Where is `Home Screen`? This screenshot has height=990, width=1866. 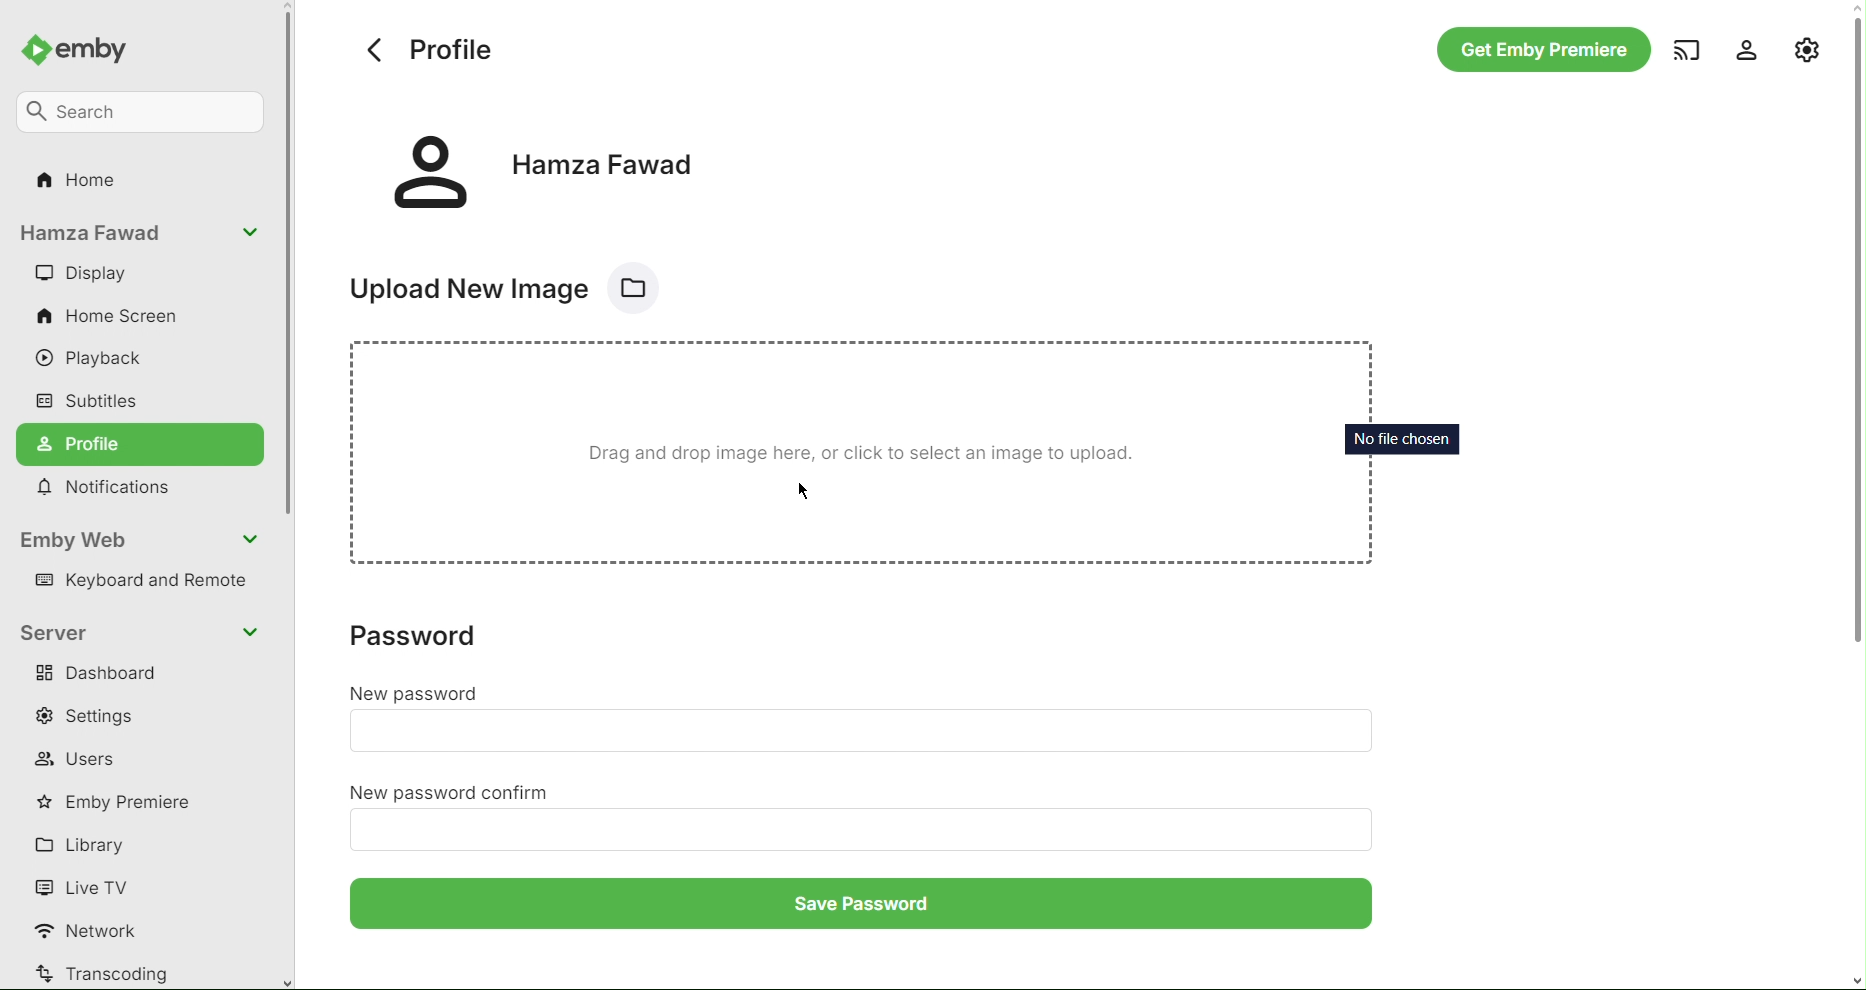 Home Screen is located at coordinates (111, 318).